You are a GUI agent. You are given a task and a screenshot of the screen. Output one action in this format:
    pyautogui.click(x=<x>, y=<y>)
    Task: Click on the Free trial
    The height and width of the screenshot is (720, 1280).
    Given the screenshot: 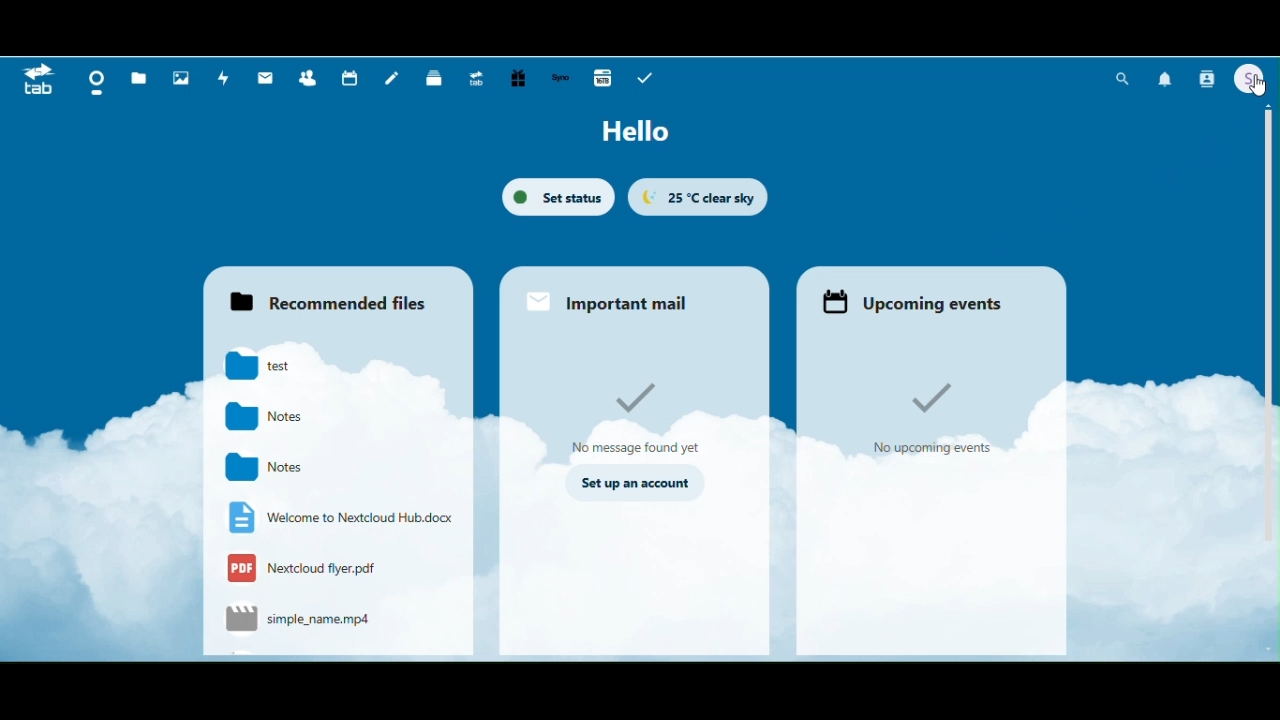 What is the action you would take?
    pyautogui.click(x=520, y=78)
    